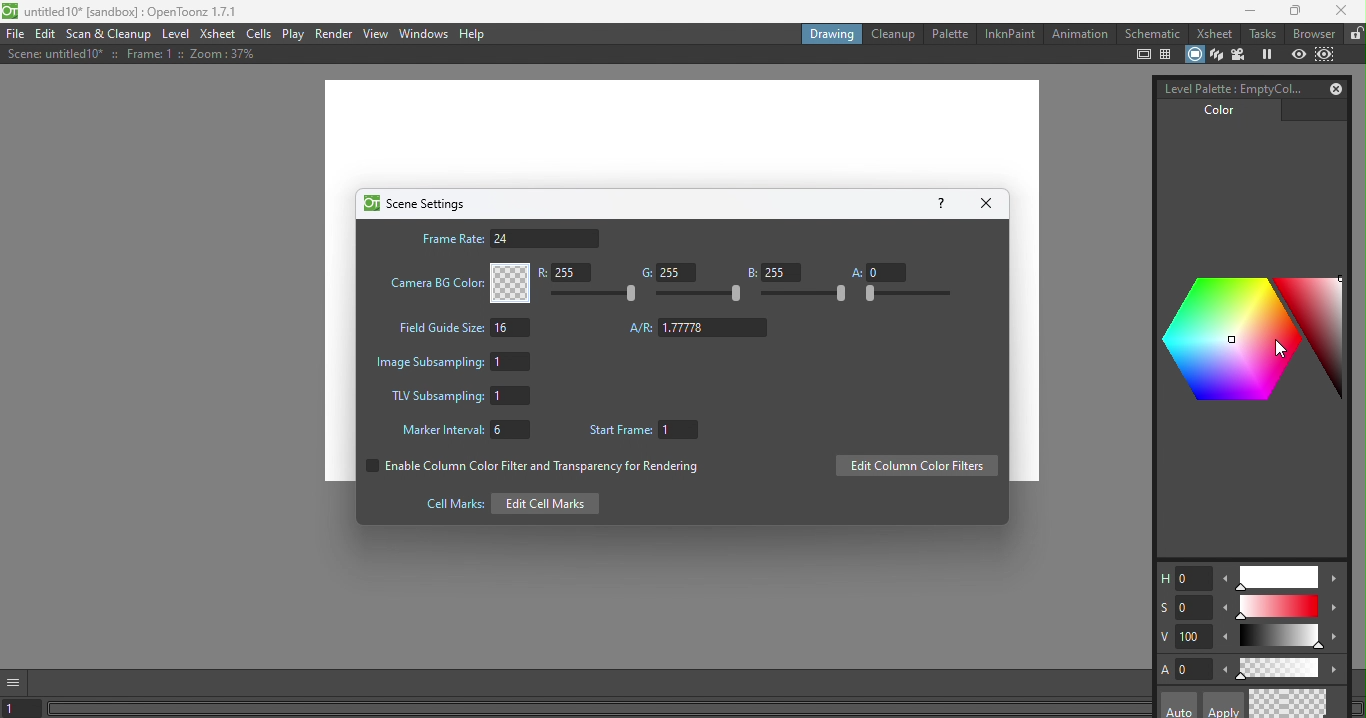 Image resolution: width=1366 pixels, height=718 pixels. Describe the element at coordinates (1213, 115) in the screenshot. I see `Color` at that location.